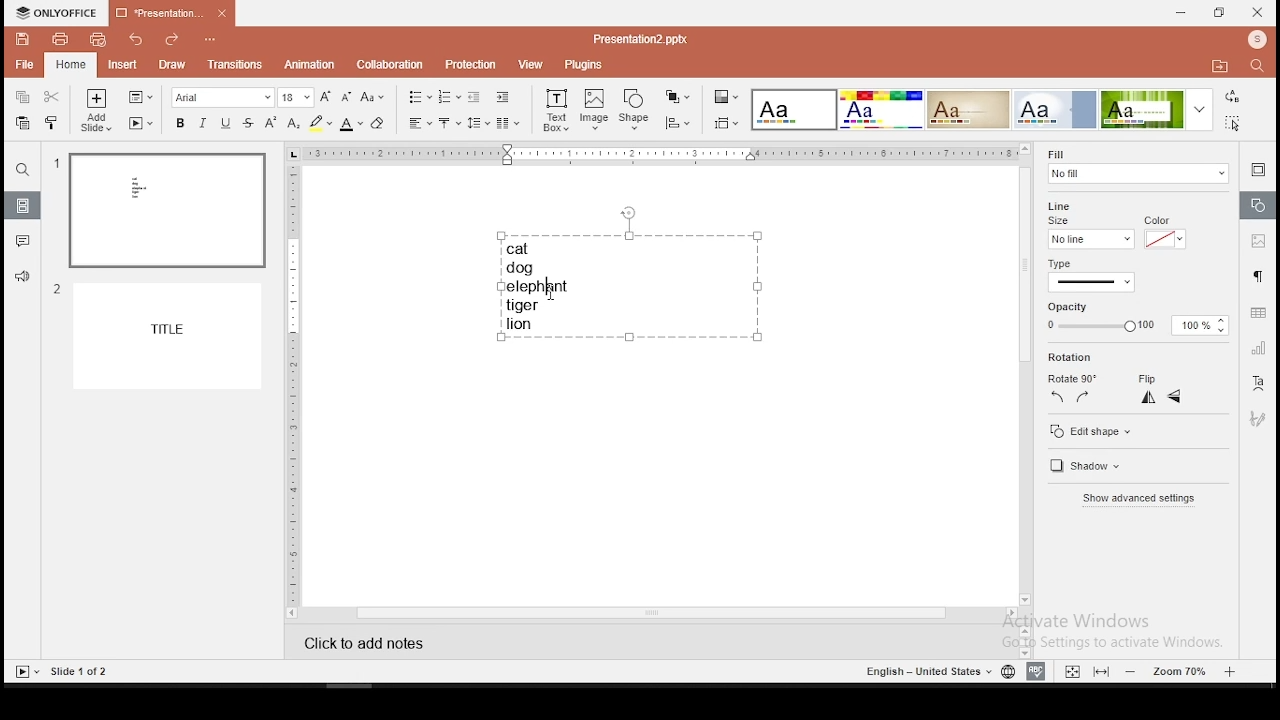  What do you see at coordinates (1024, 374) in the screenshot?
I see `scroll bar` at bounding box center [1024, 374].